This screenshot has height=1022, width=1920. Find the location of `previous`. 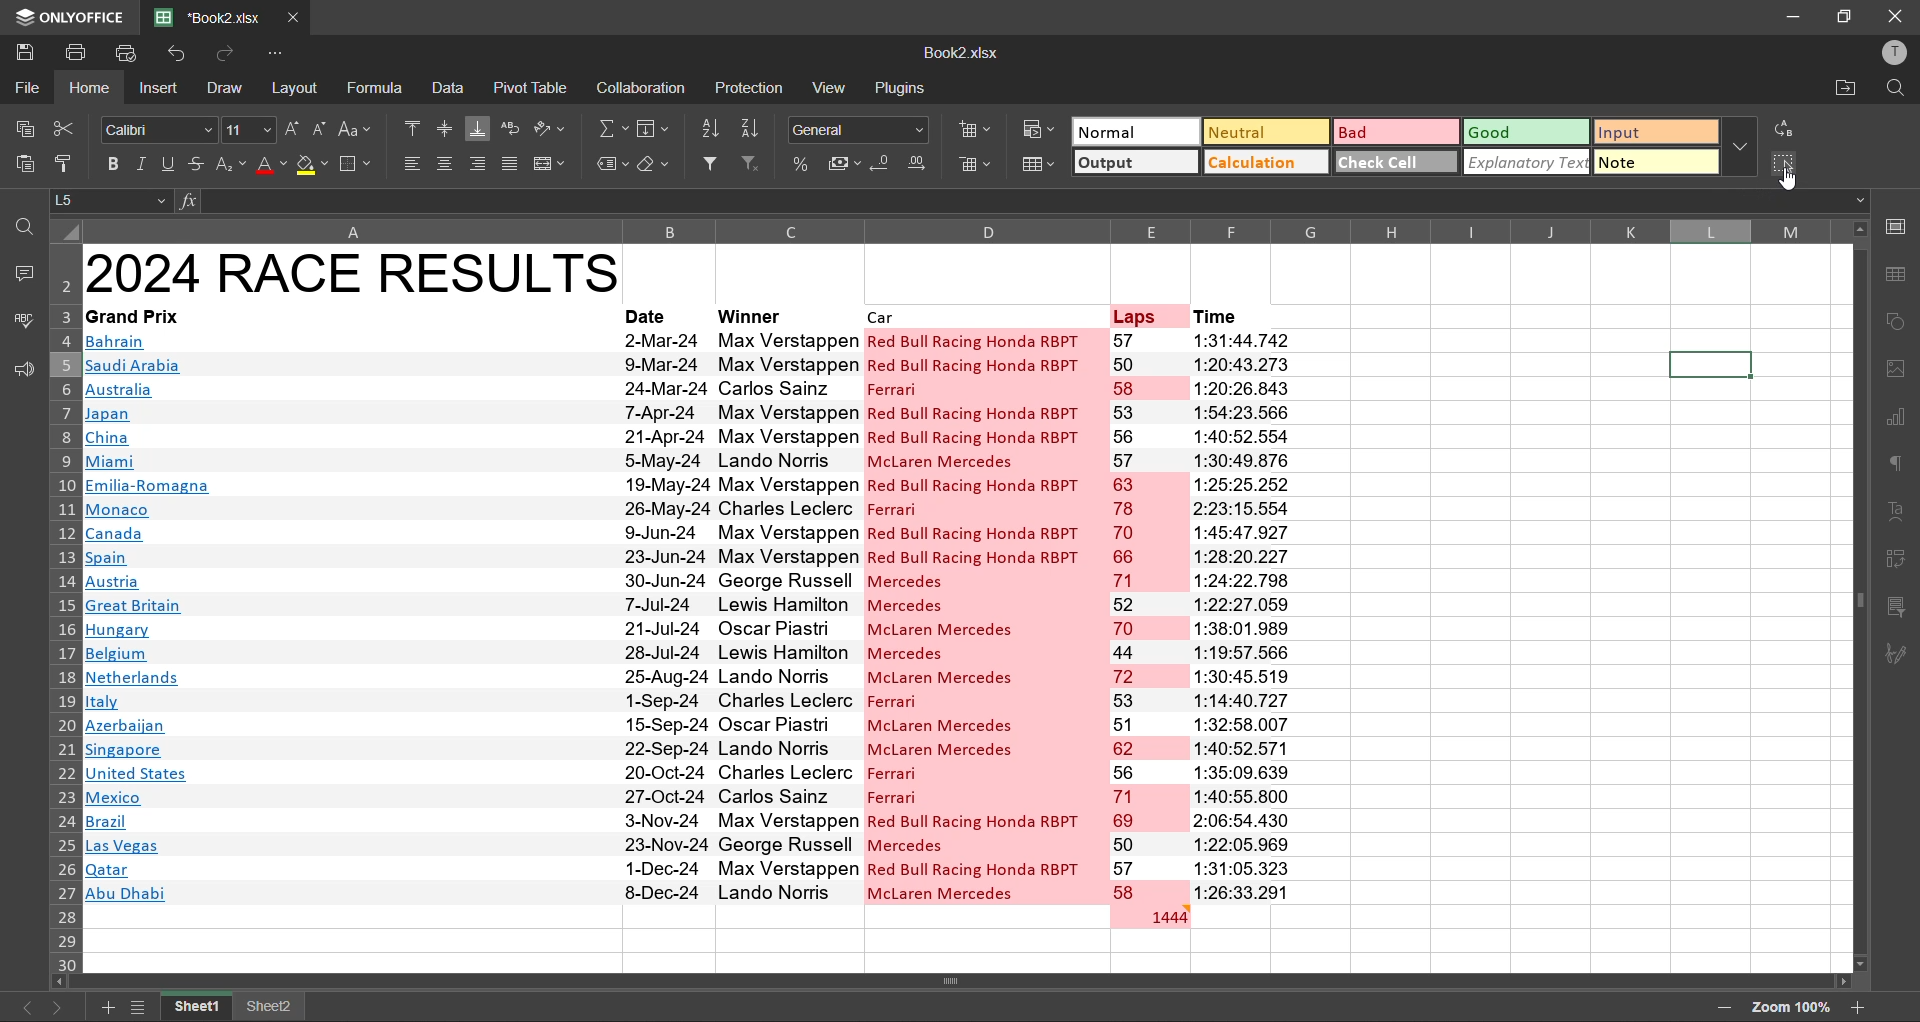

previous is located at coordinates (26, 1007).